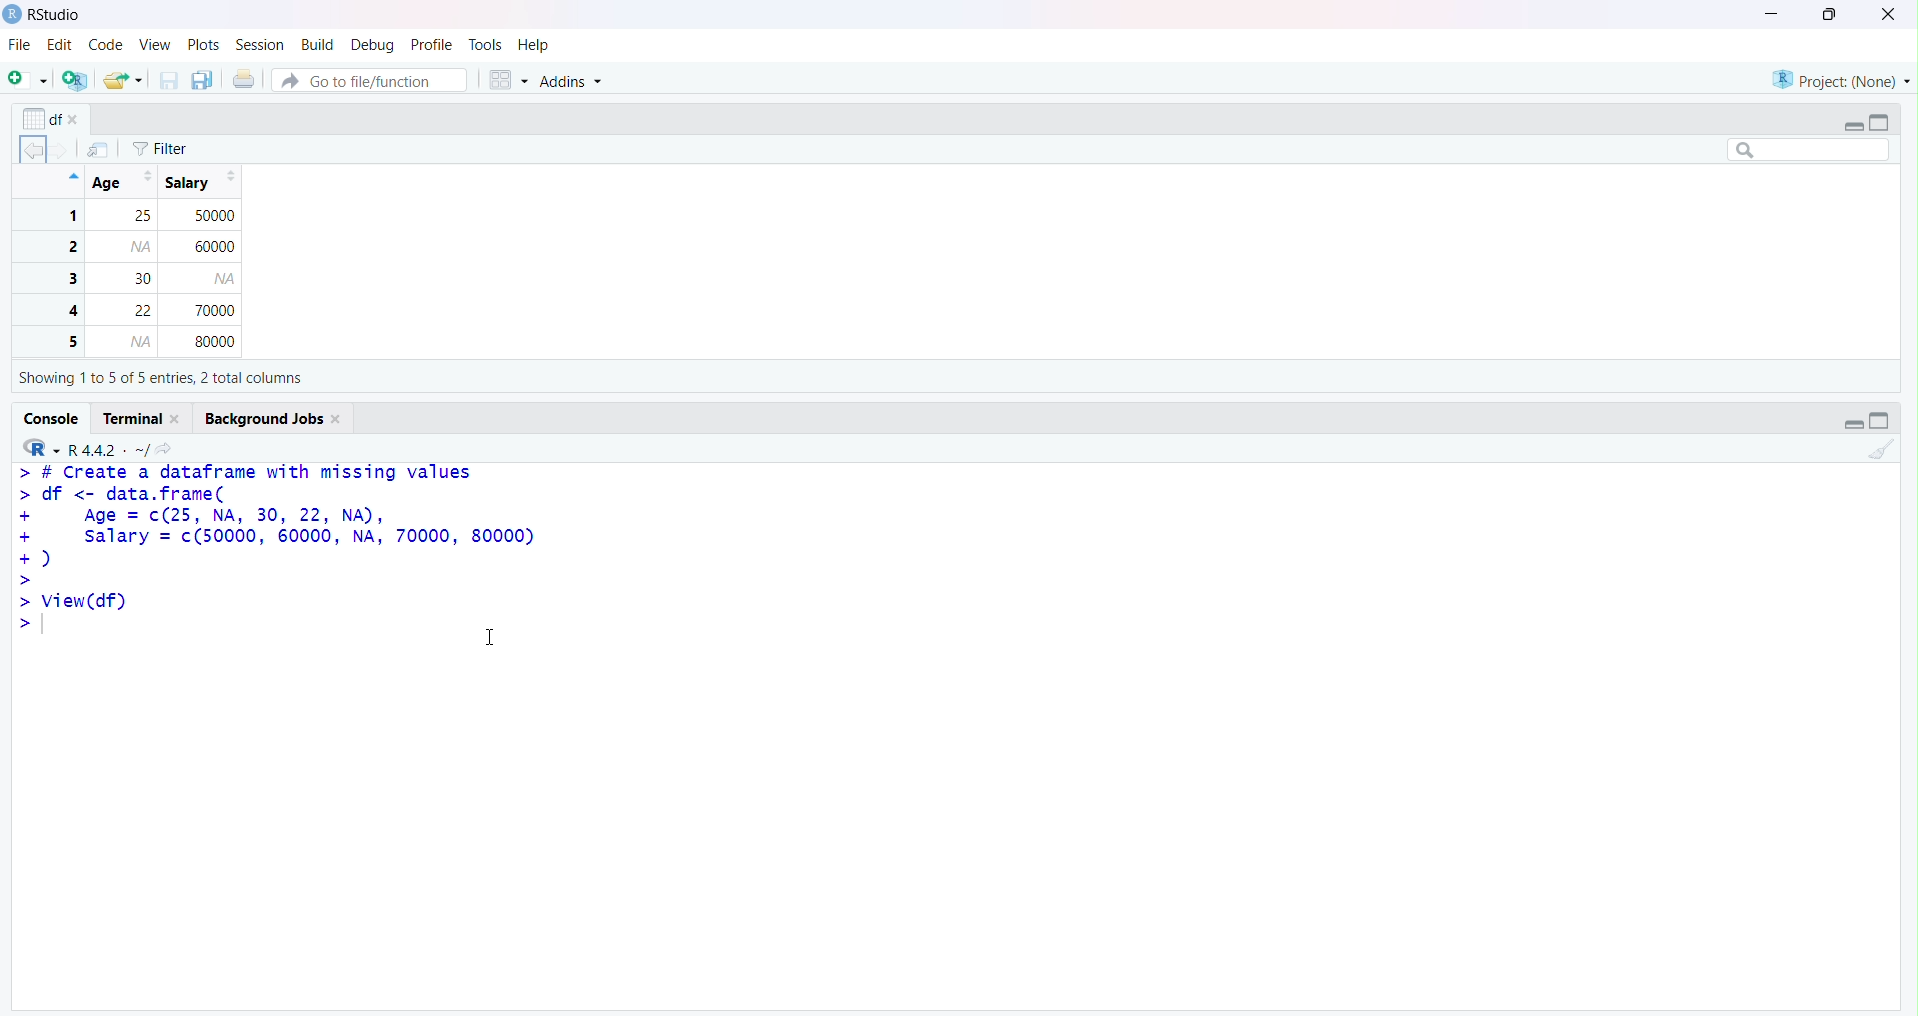 This screenshot has height=1016, width=1918. What do you see at coordinates (274, 418) in the screenshot?
I see `Background Jobs` at bounding box center [274, 418].